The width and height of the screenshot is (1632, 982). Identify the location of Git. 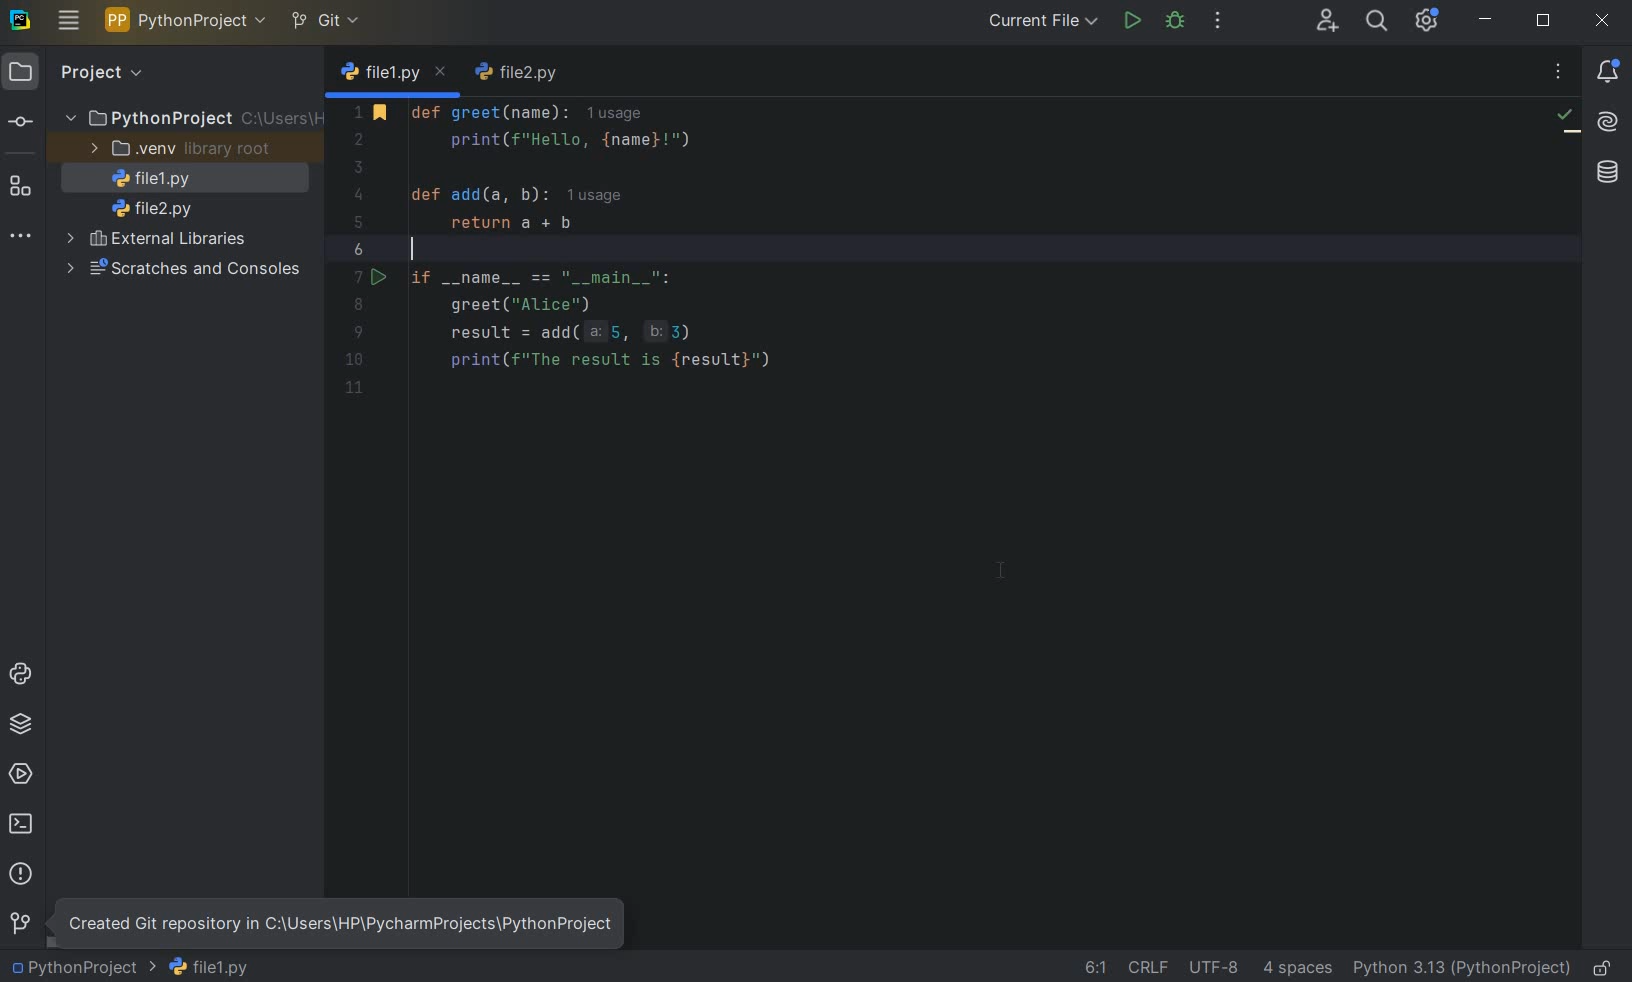
(325, 18).